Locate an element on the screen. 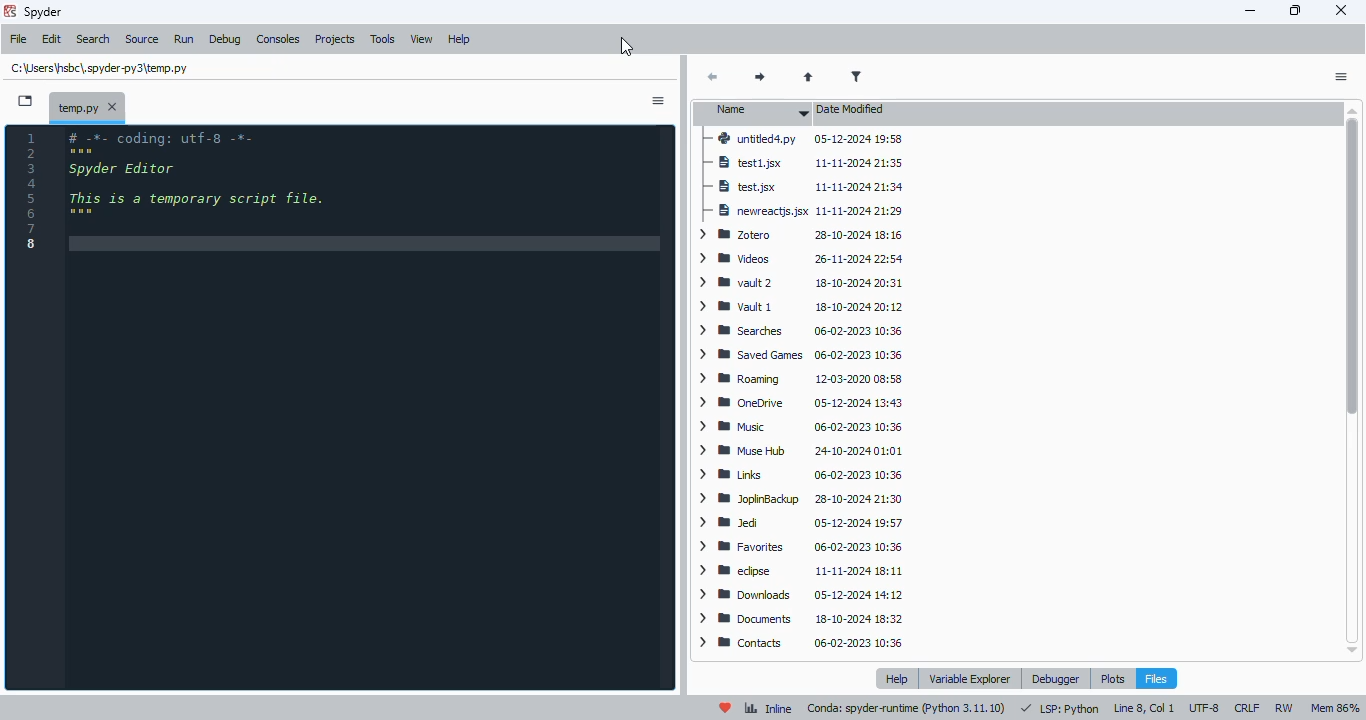  help is located at coordinates (897, 678).